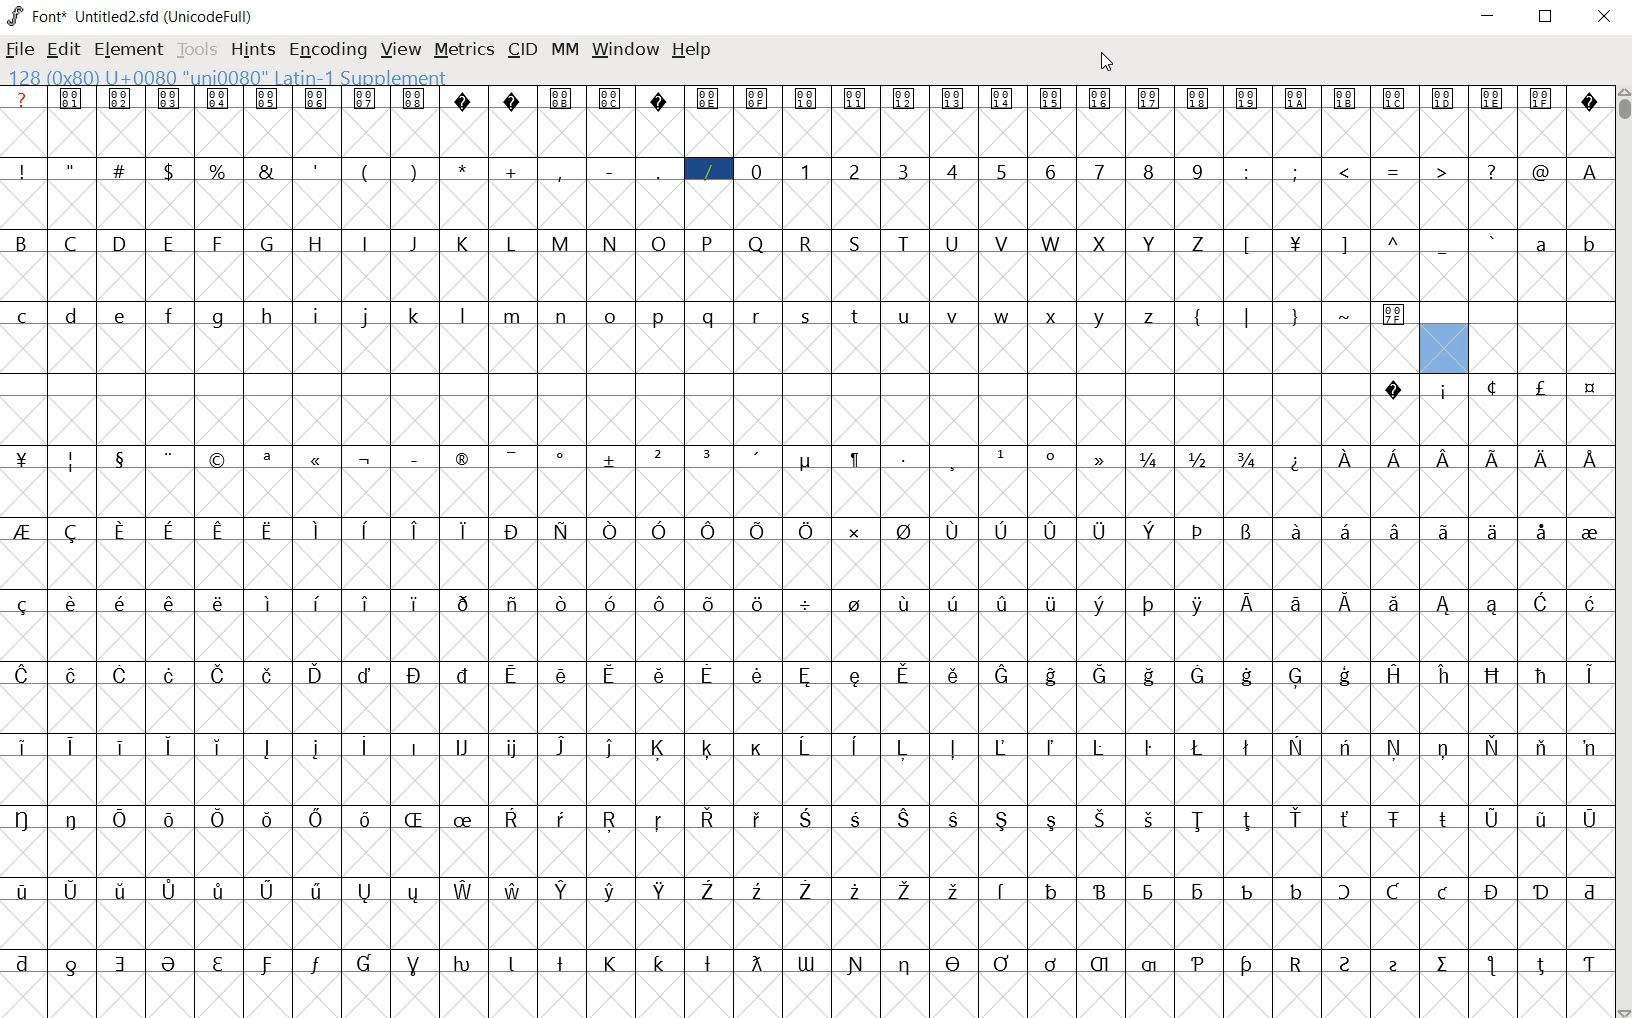  What do you see at coordinates (1343, 891) in the screenshot?
I see `glyph` at bounding box center [1343, 891].